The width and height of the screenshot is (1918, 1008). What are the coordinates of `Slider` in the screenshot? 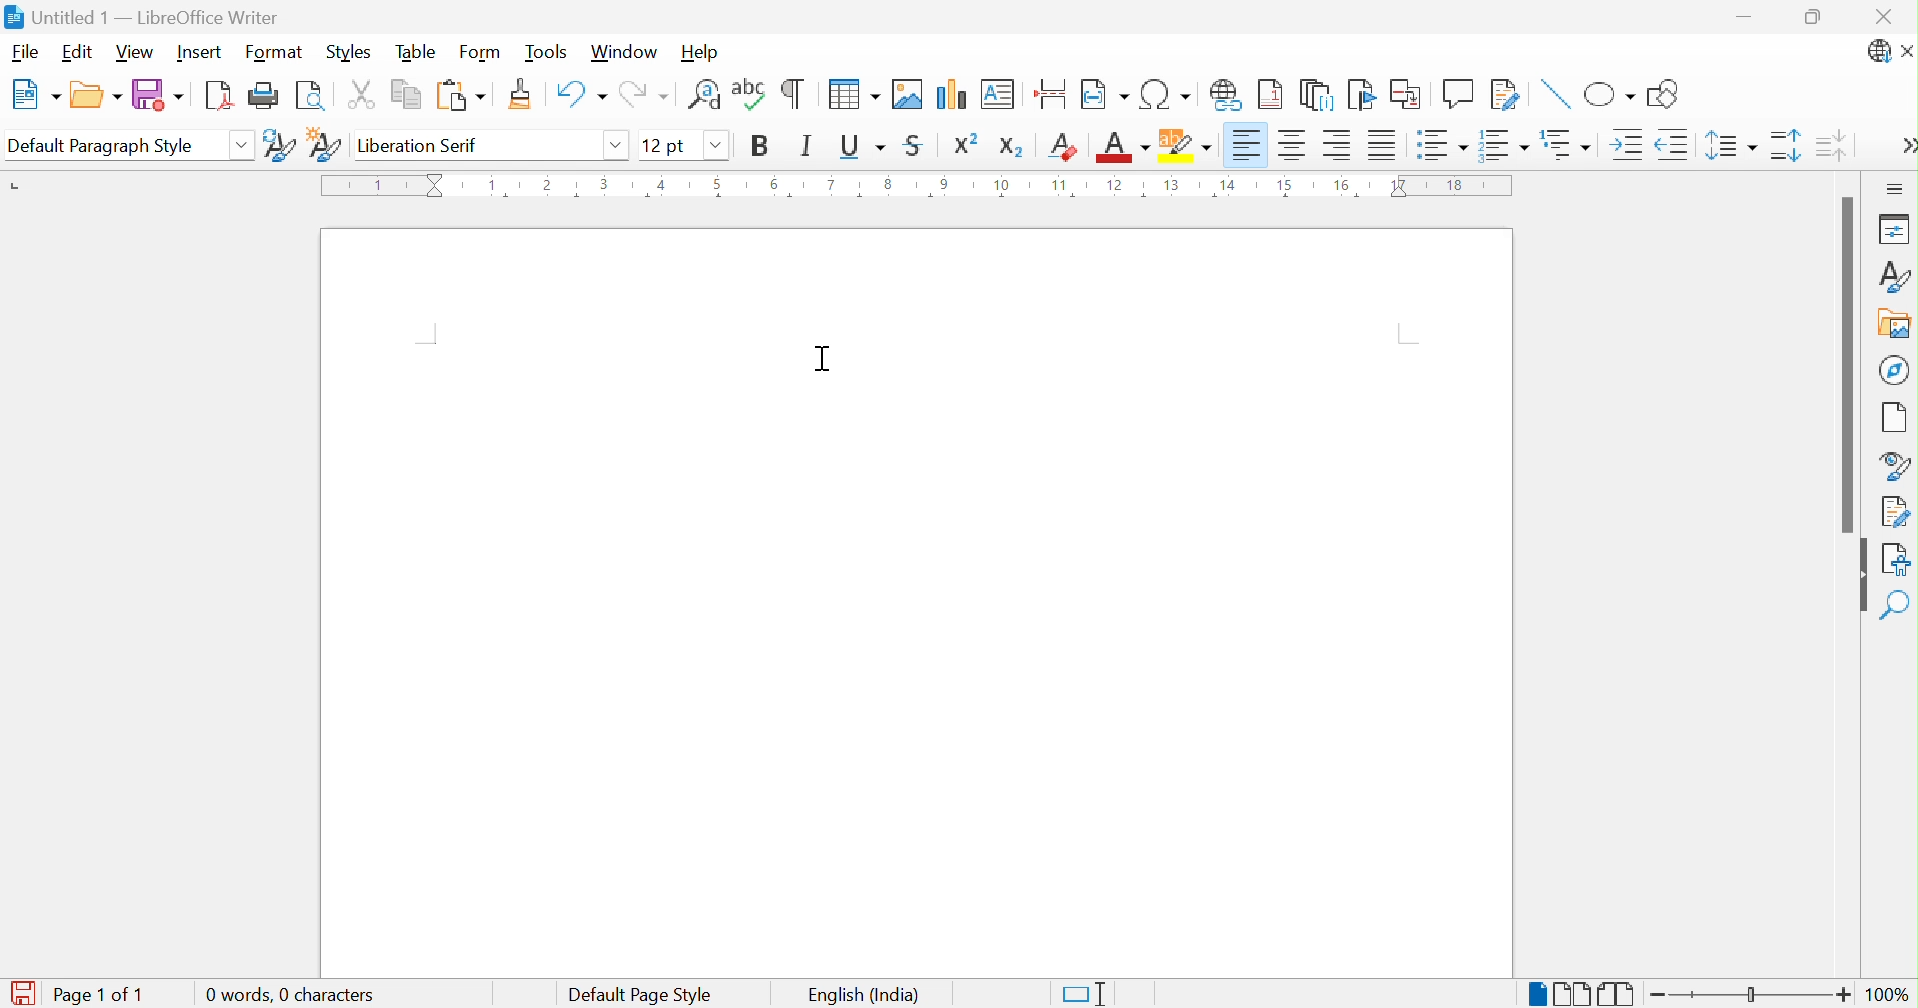 It's located at (1749, 994).